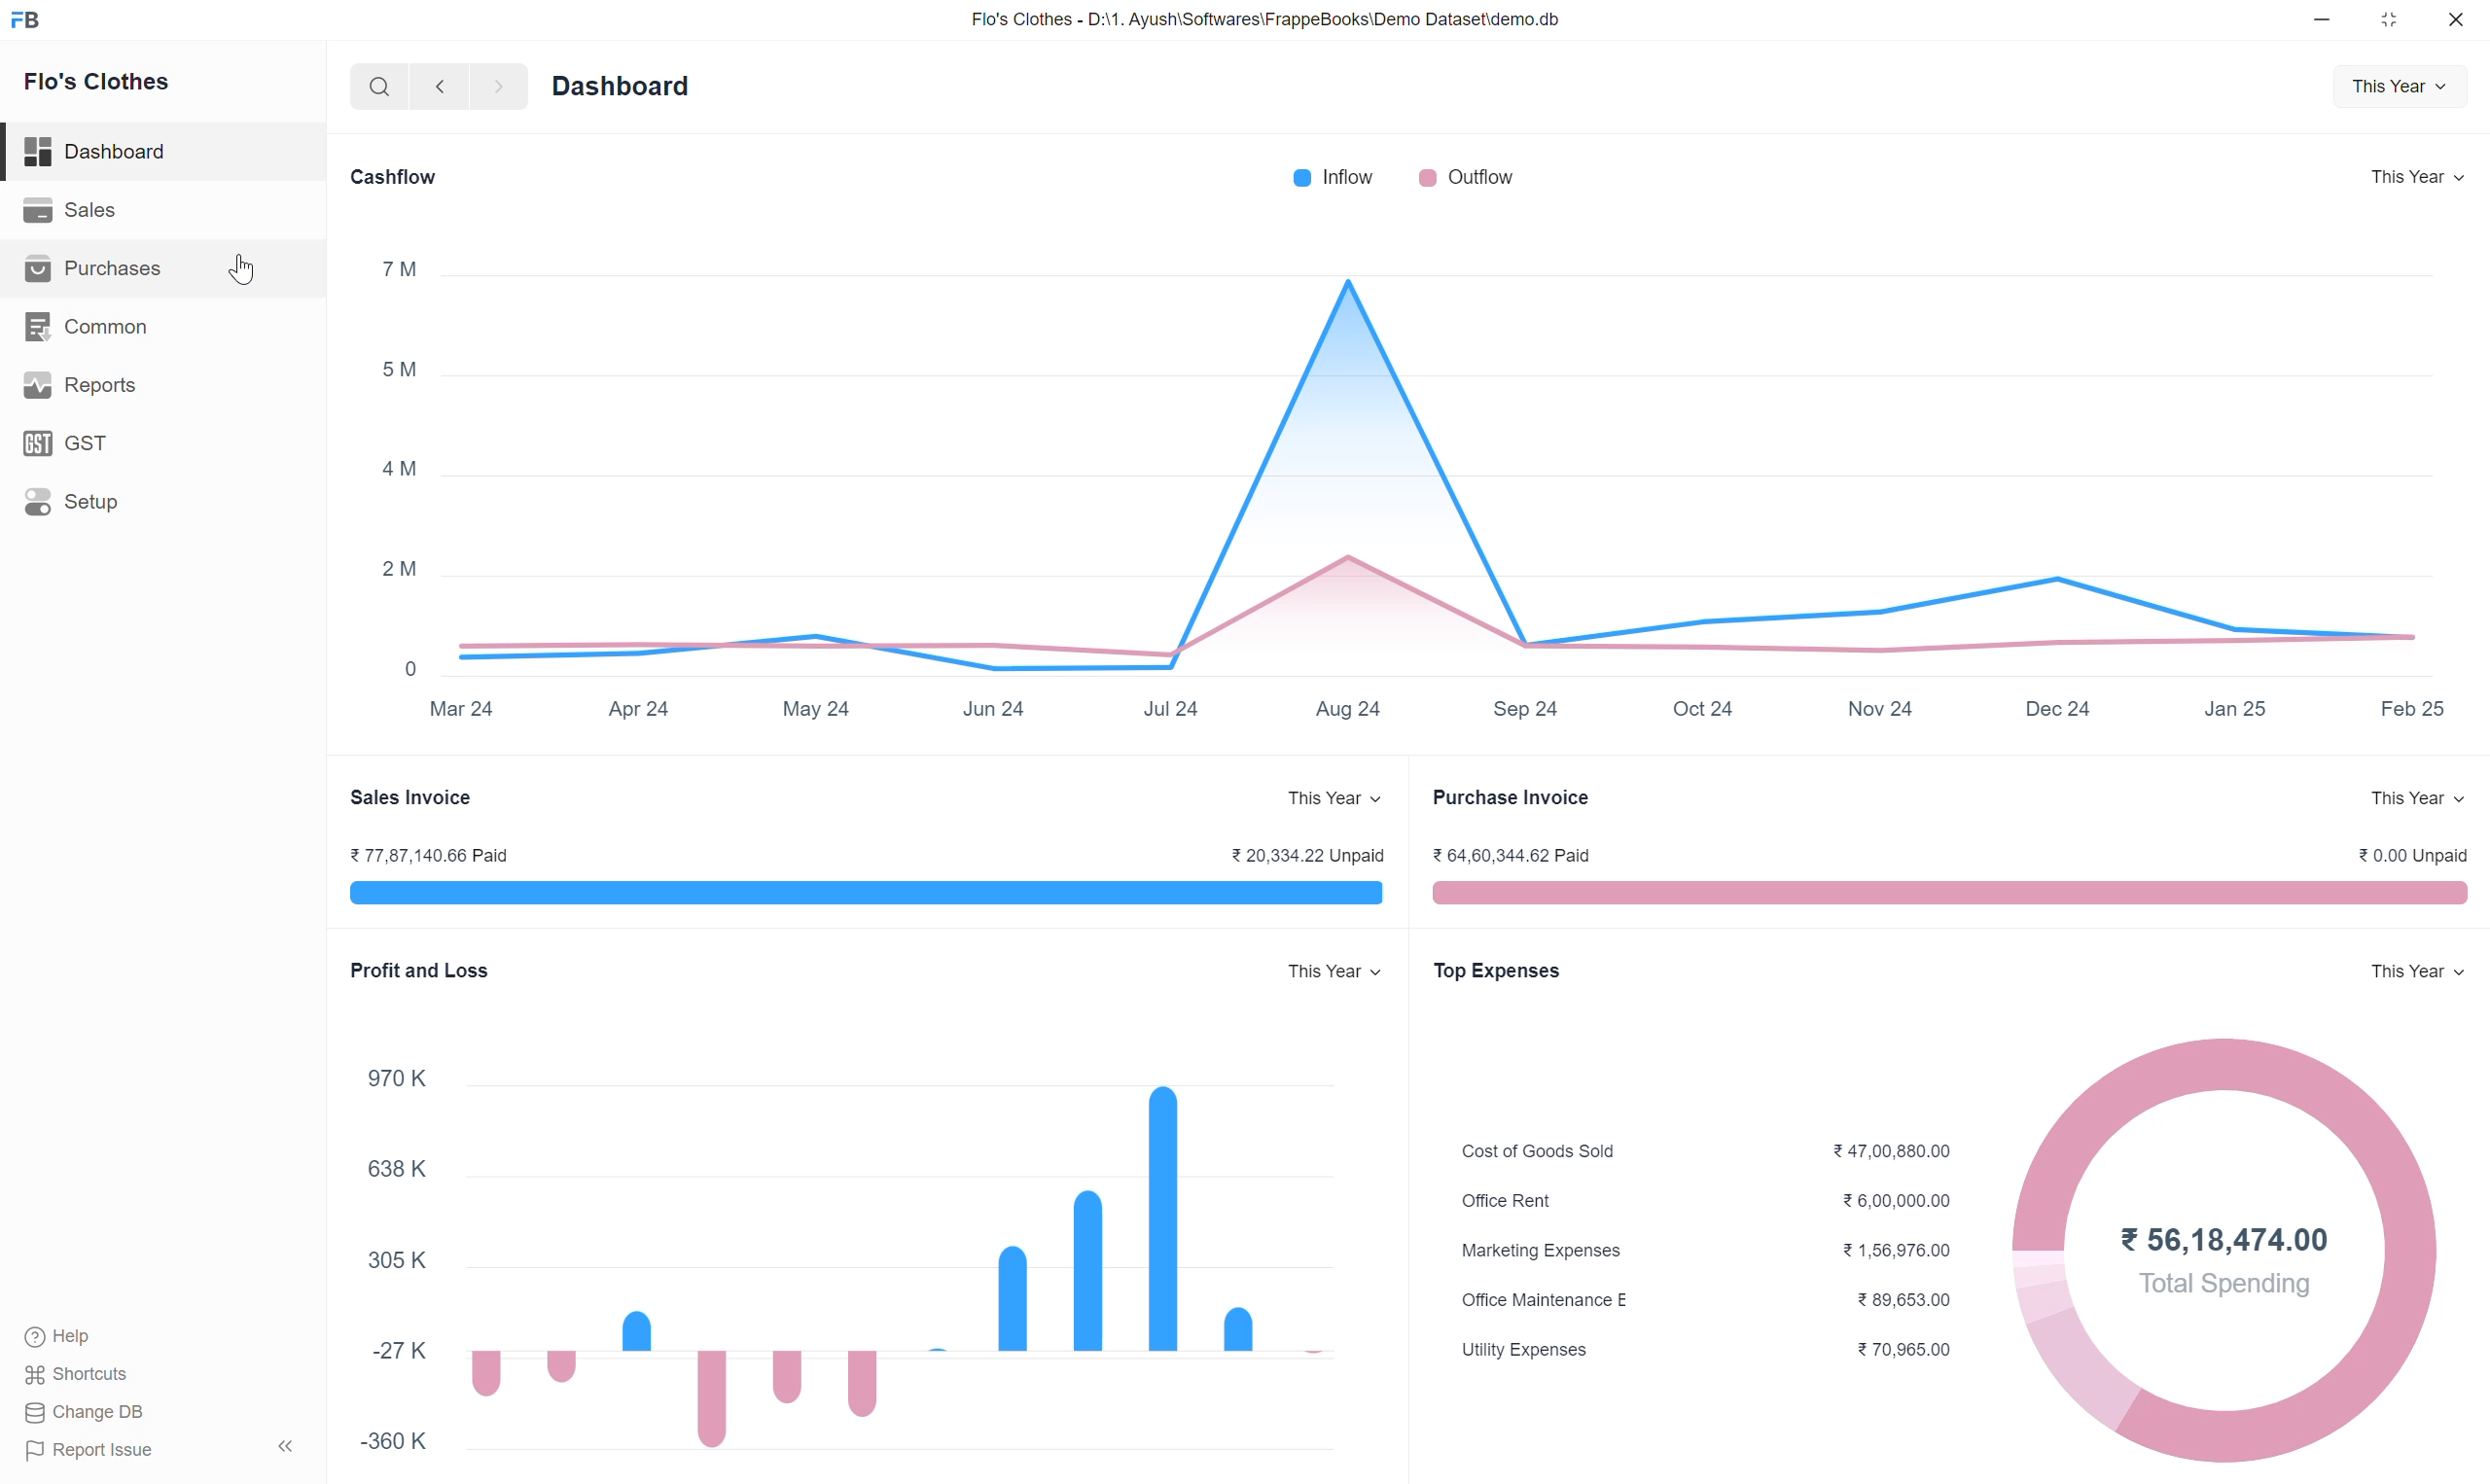 The height and width of the screenshot is (1484, 2490). What do you see at coordinates (1507, 1201) in the screenshot?
I see `Office Rent` at bounding box center [1507, 1201].